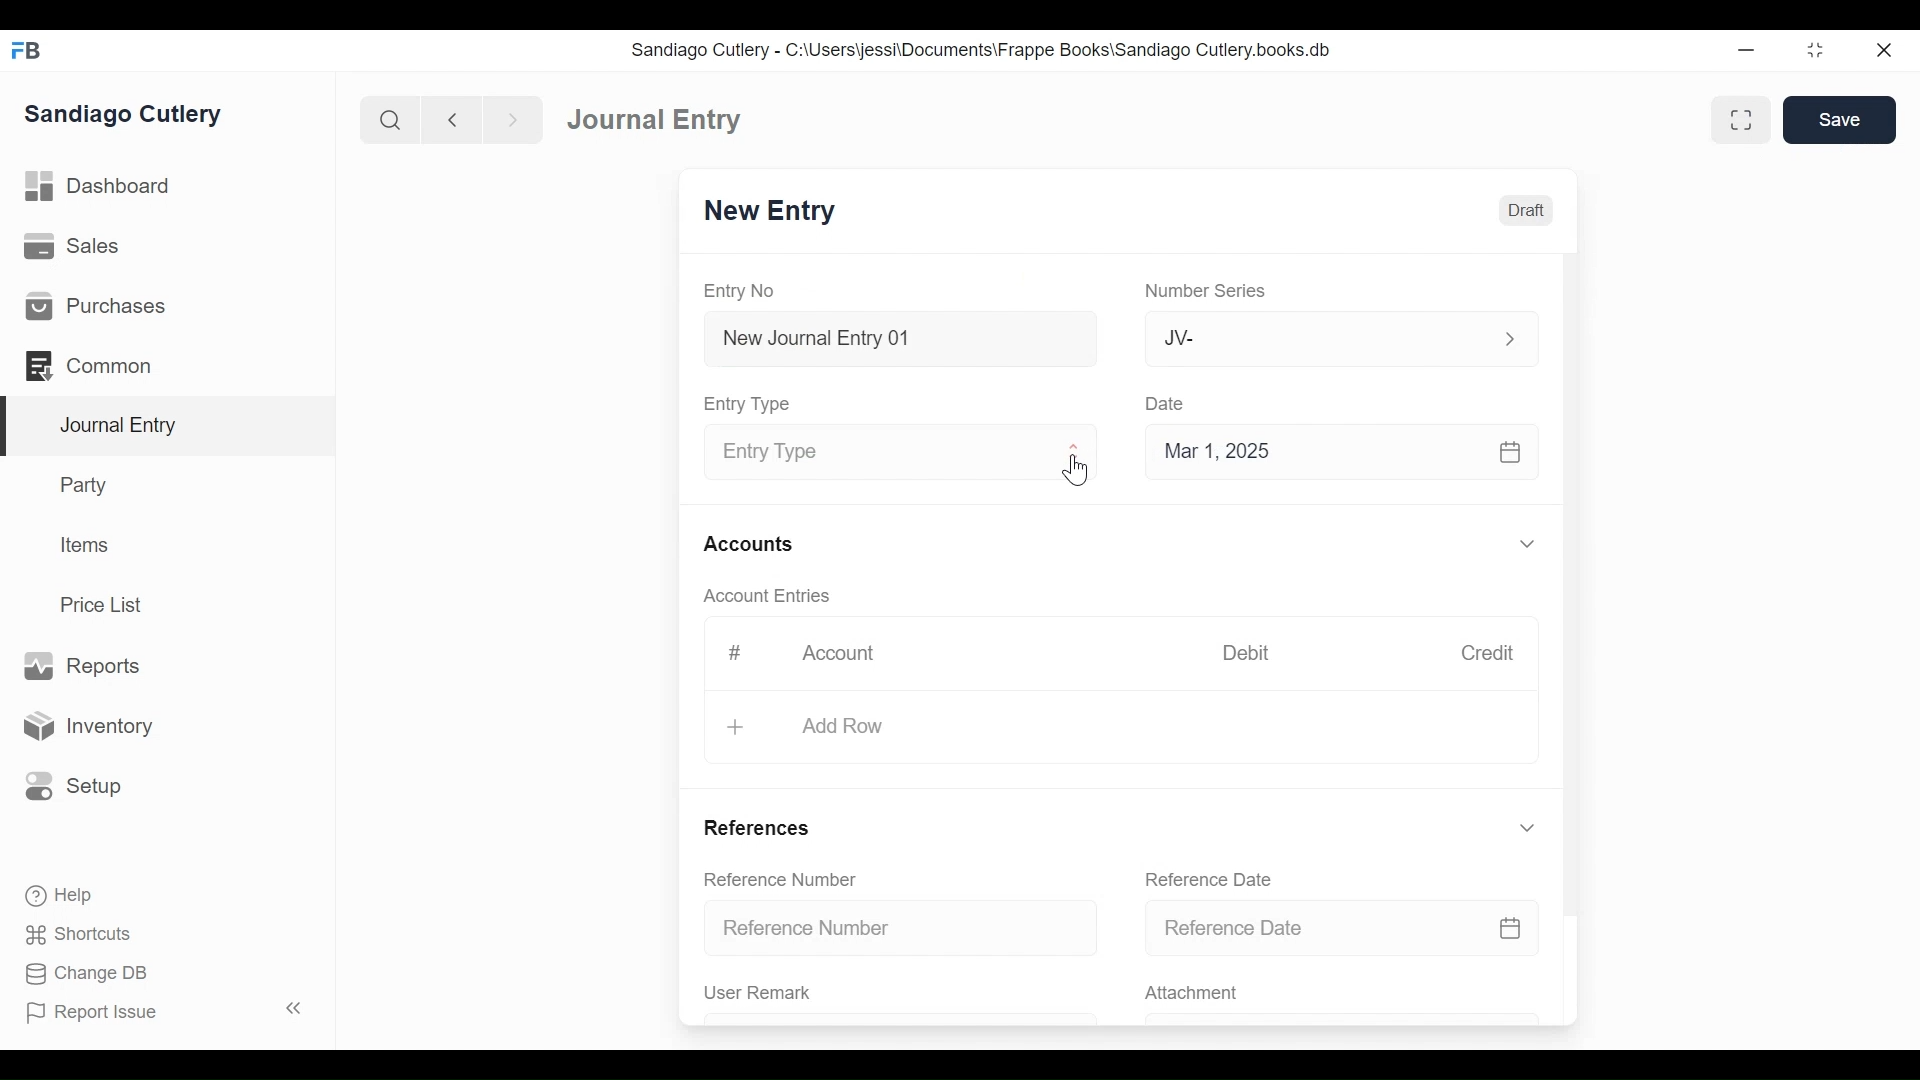 The height and width of the screenshot is (1080, 1920). I want to click on Sandiago Cutlery - C:\Users\jessi\Documents\Frappe Books\Sandiago Cutlery.books.db, so click(987, 49).